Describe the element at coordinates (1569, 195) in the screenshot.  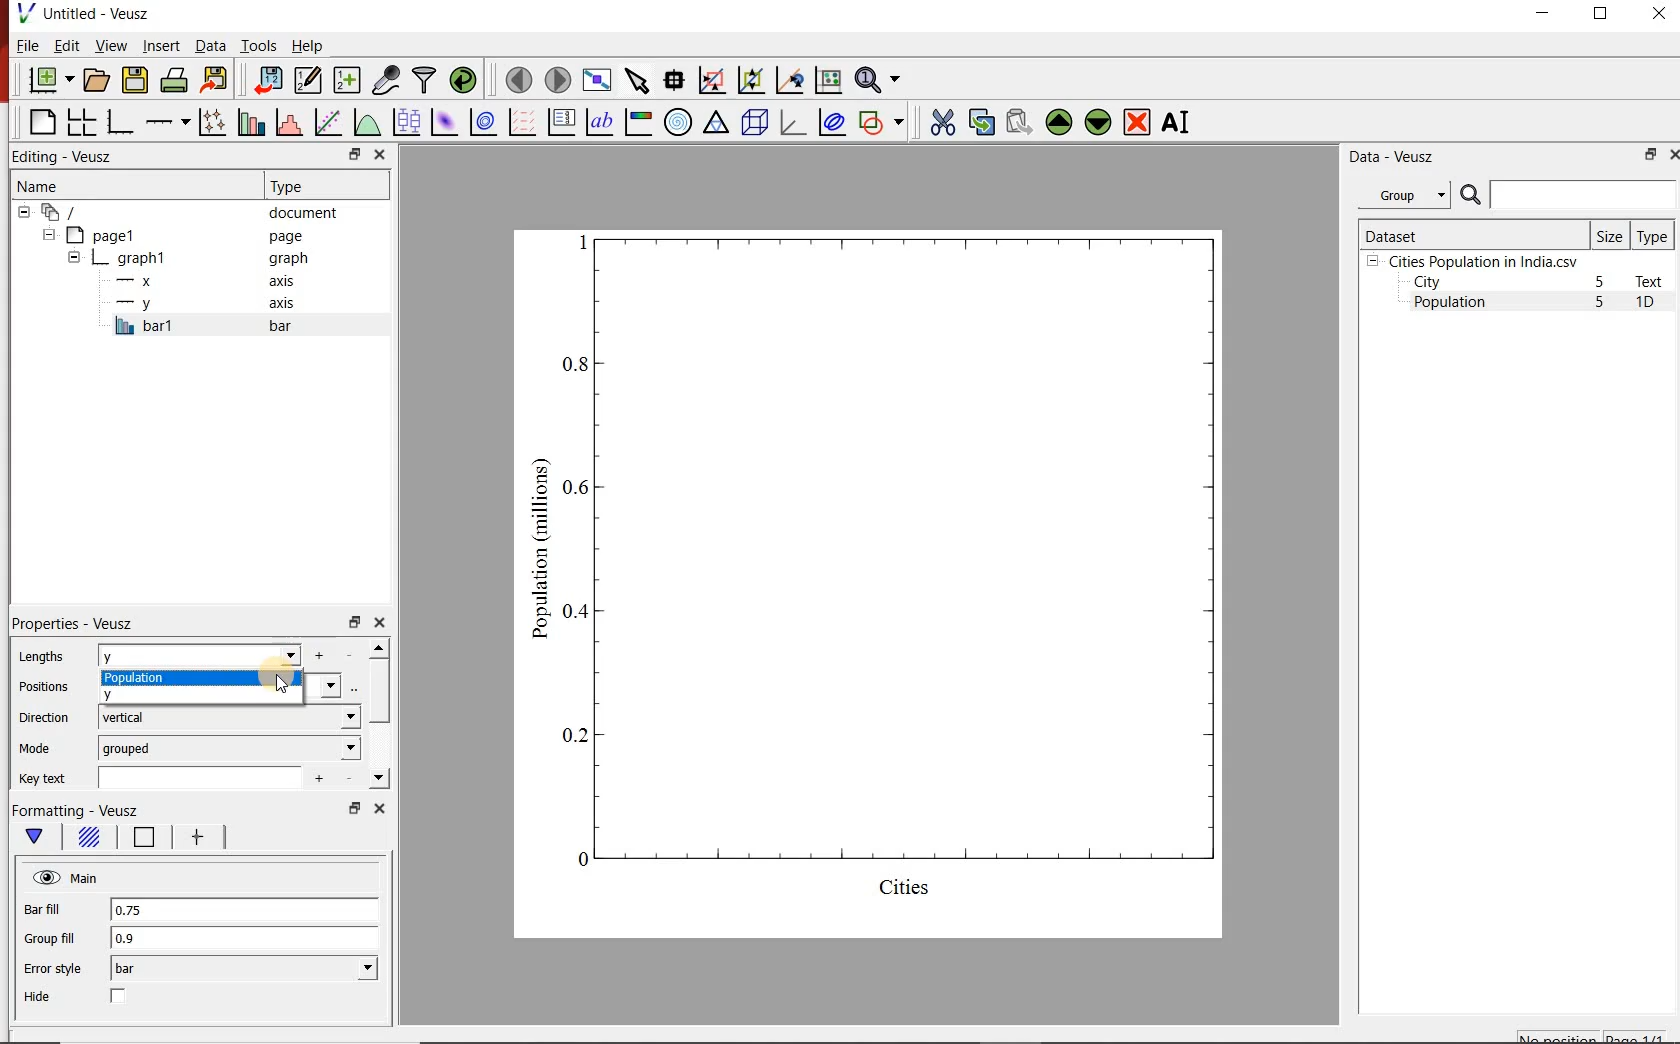
I see `search dataset` at that location.